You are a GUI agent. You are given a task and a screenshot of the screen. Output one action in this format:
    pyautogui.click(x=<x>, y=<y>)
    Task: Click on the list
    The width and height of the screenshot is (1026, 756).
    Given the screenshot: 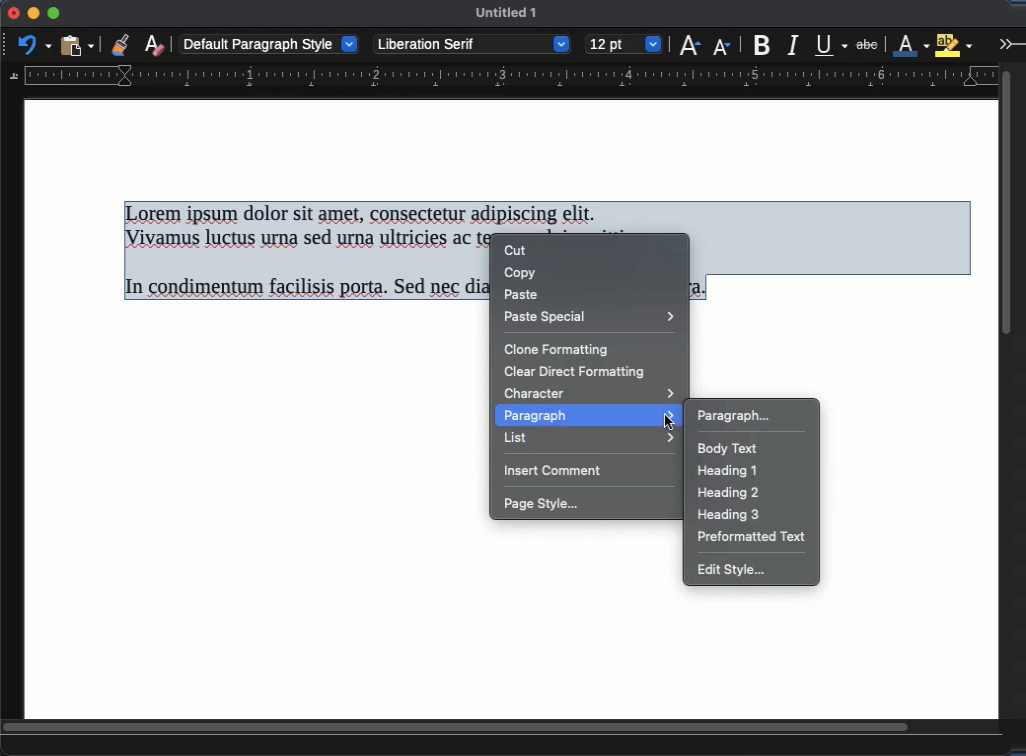 What is the action you would take?
    pyautogui.click(x=589, y=440)
    